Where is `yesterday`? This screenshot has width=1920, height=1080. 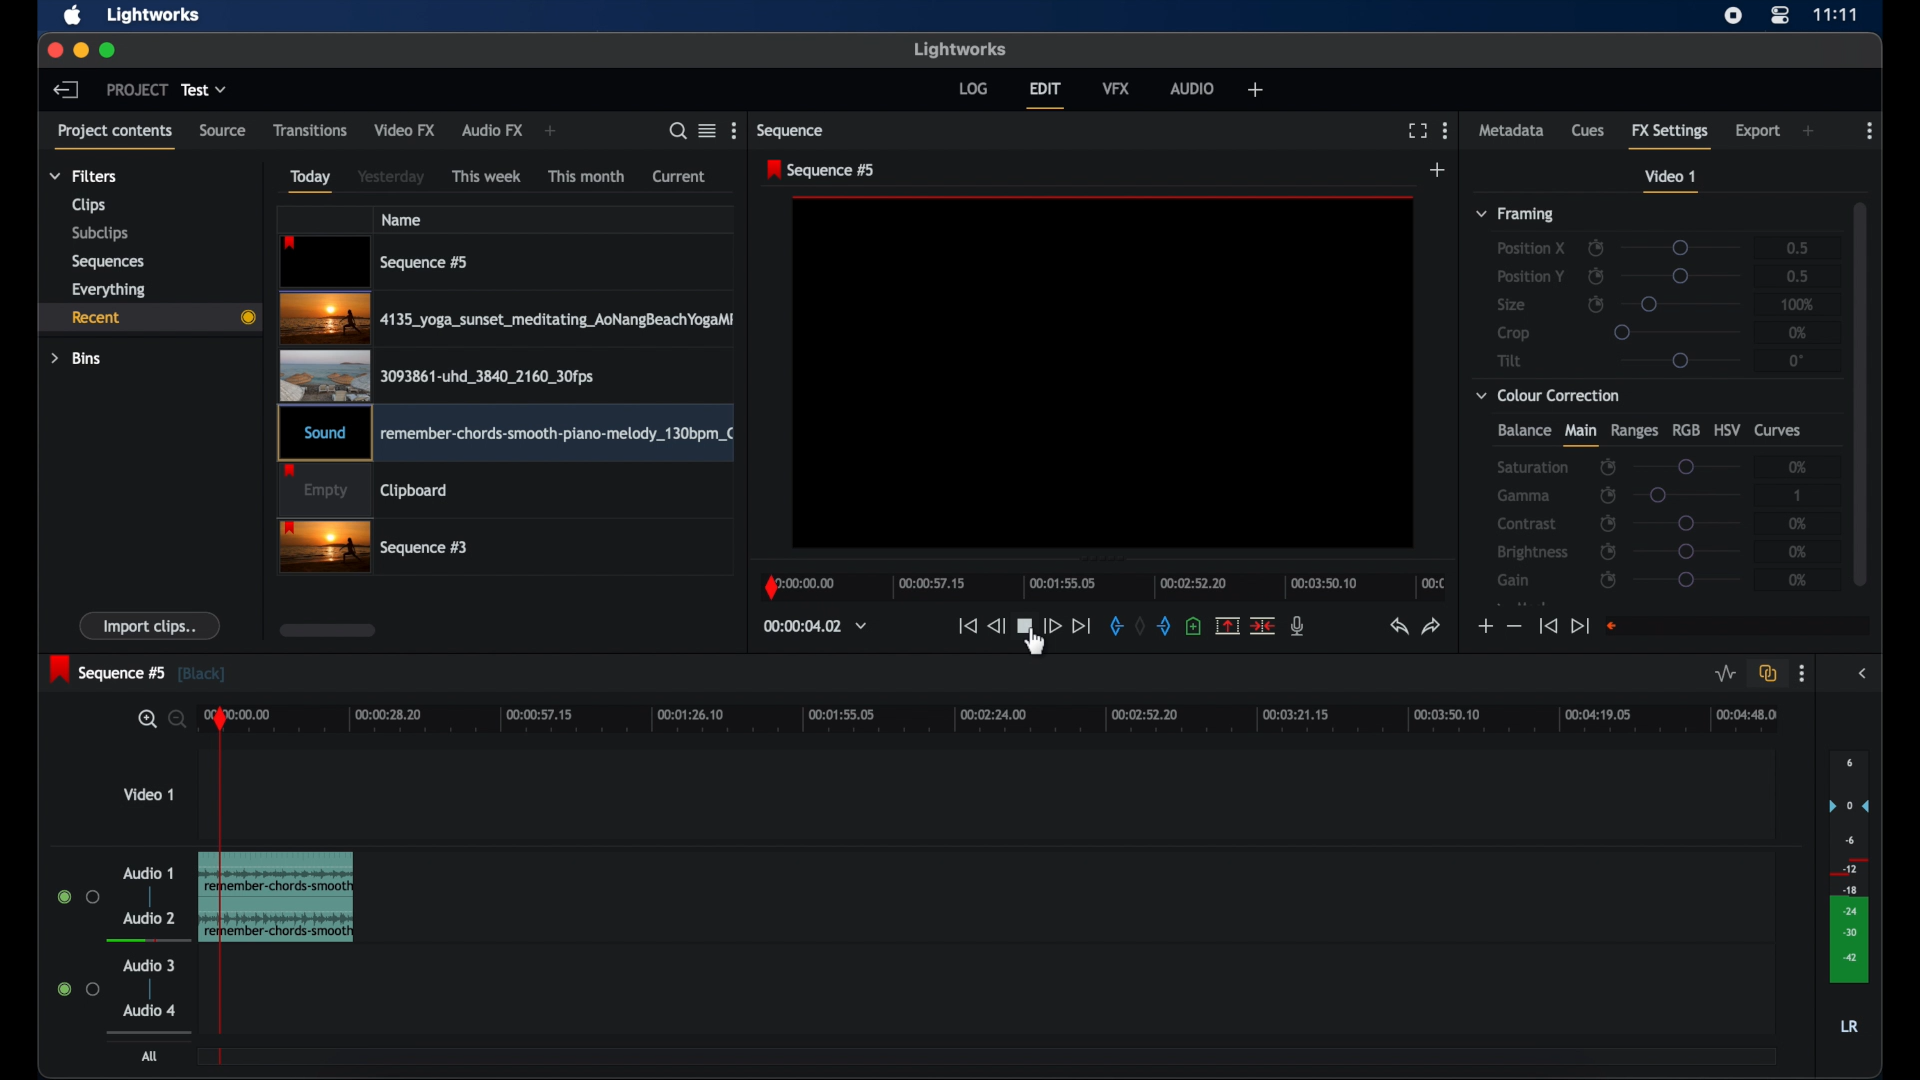 yesterday is located at coordinates (391, 176).